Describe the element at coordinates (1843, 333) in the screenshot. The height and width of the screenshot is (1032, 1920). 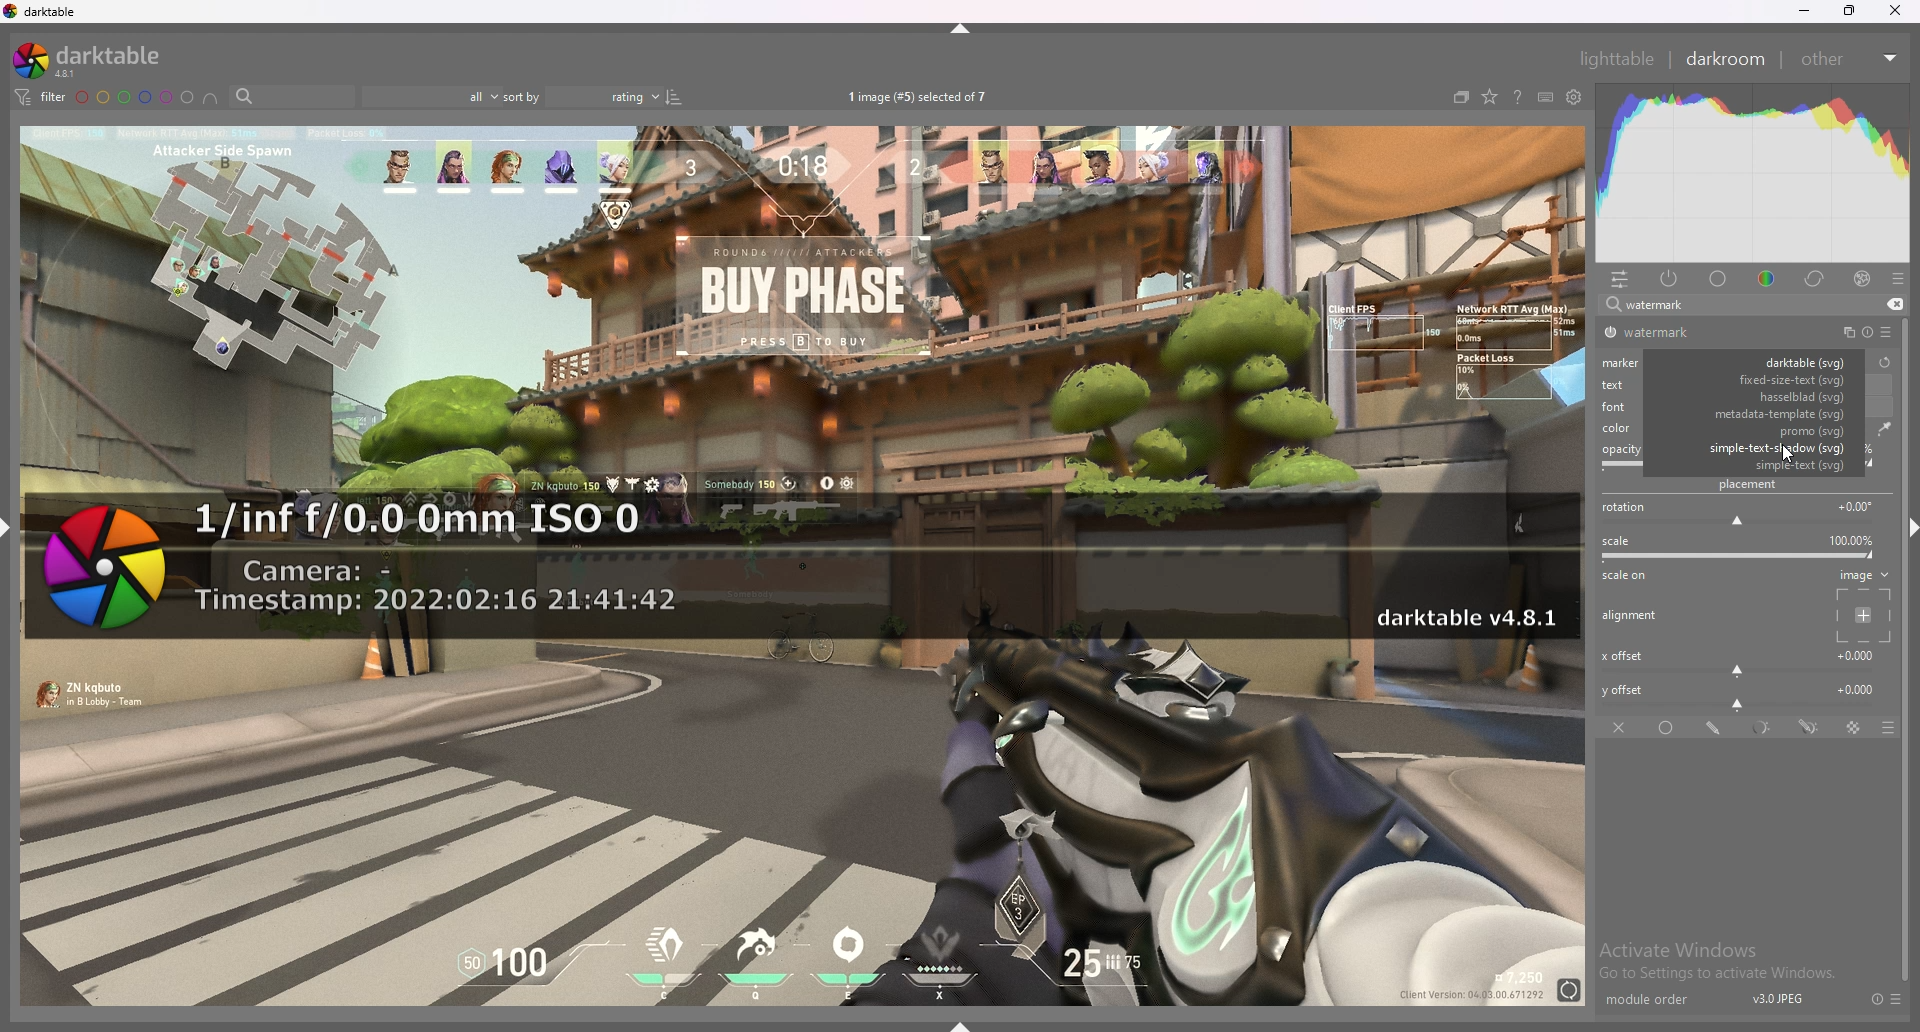
I see `multiple instances action` at that location.